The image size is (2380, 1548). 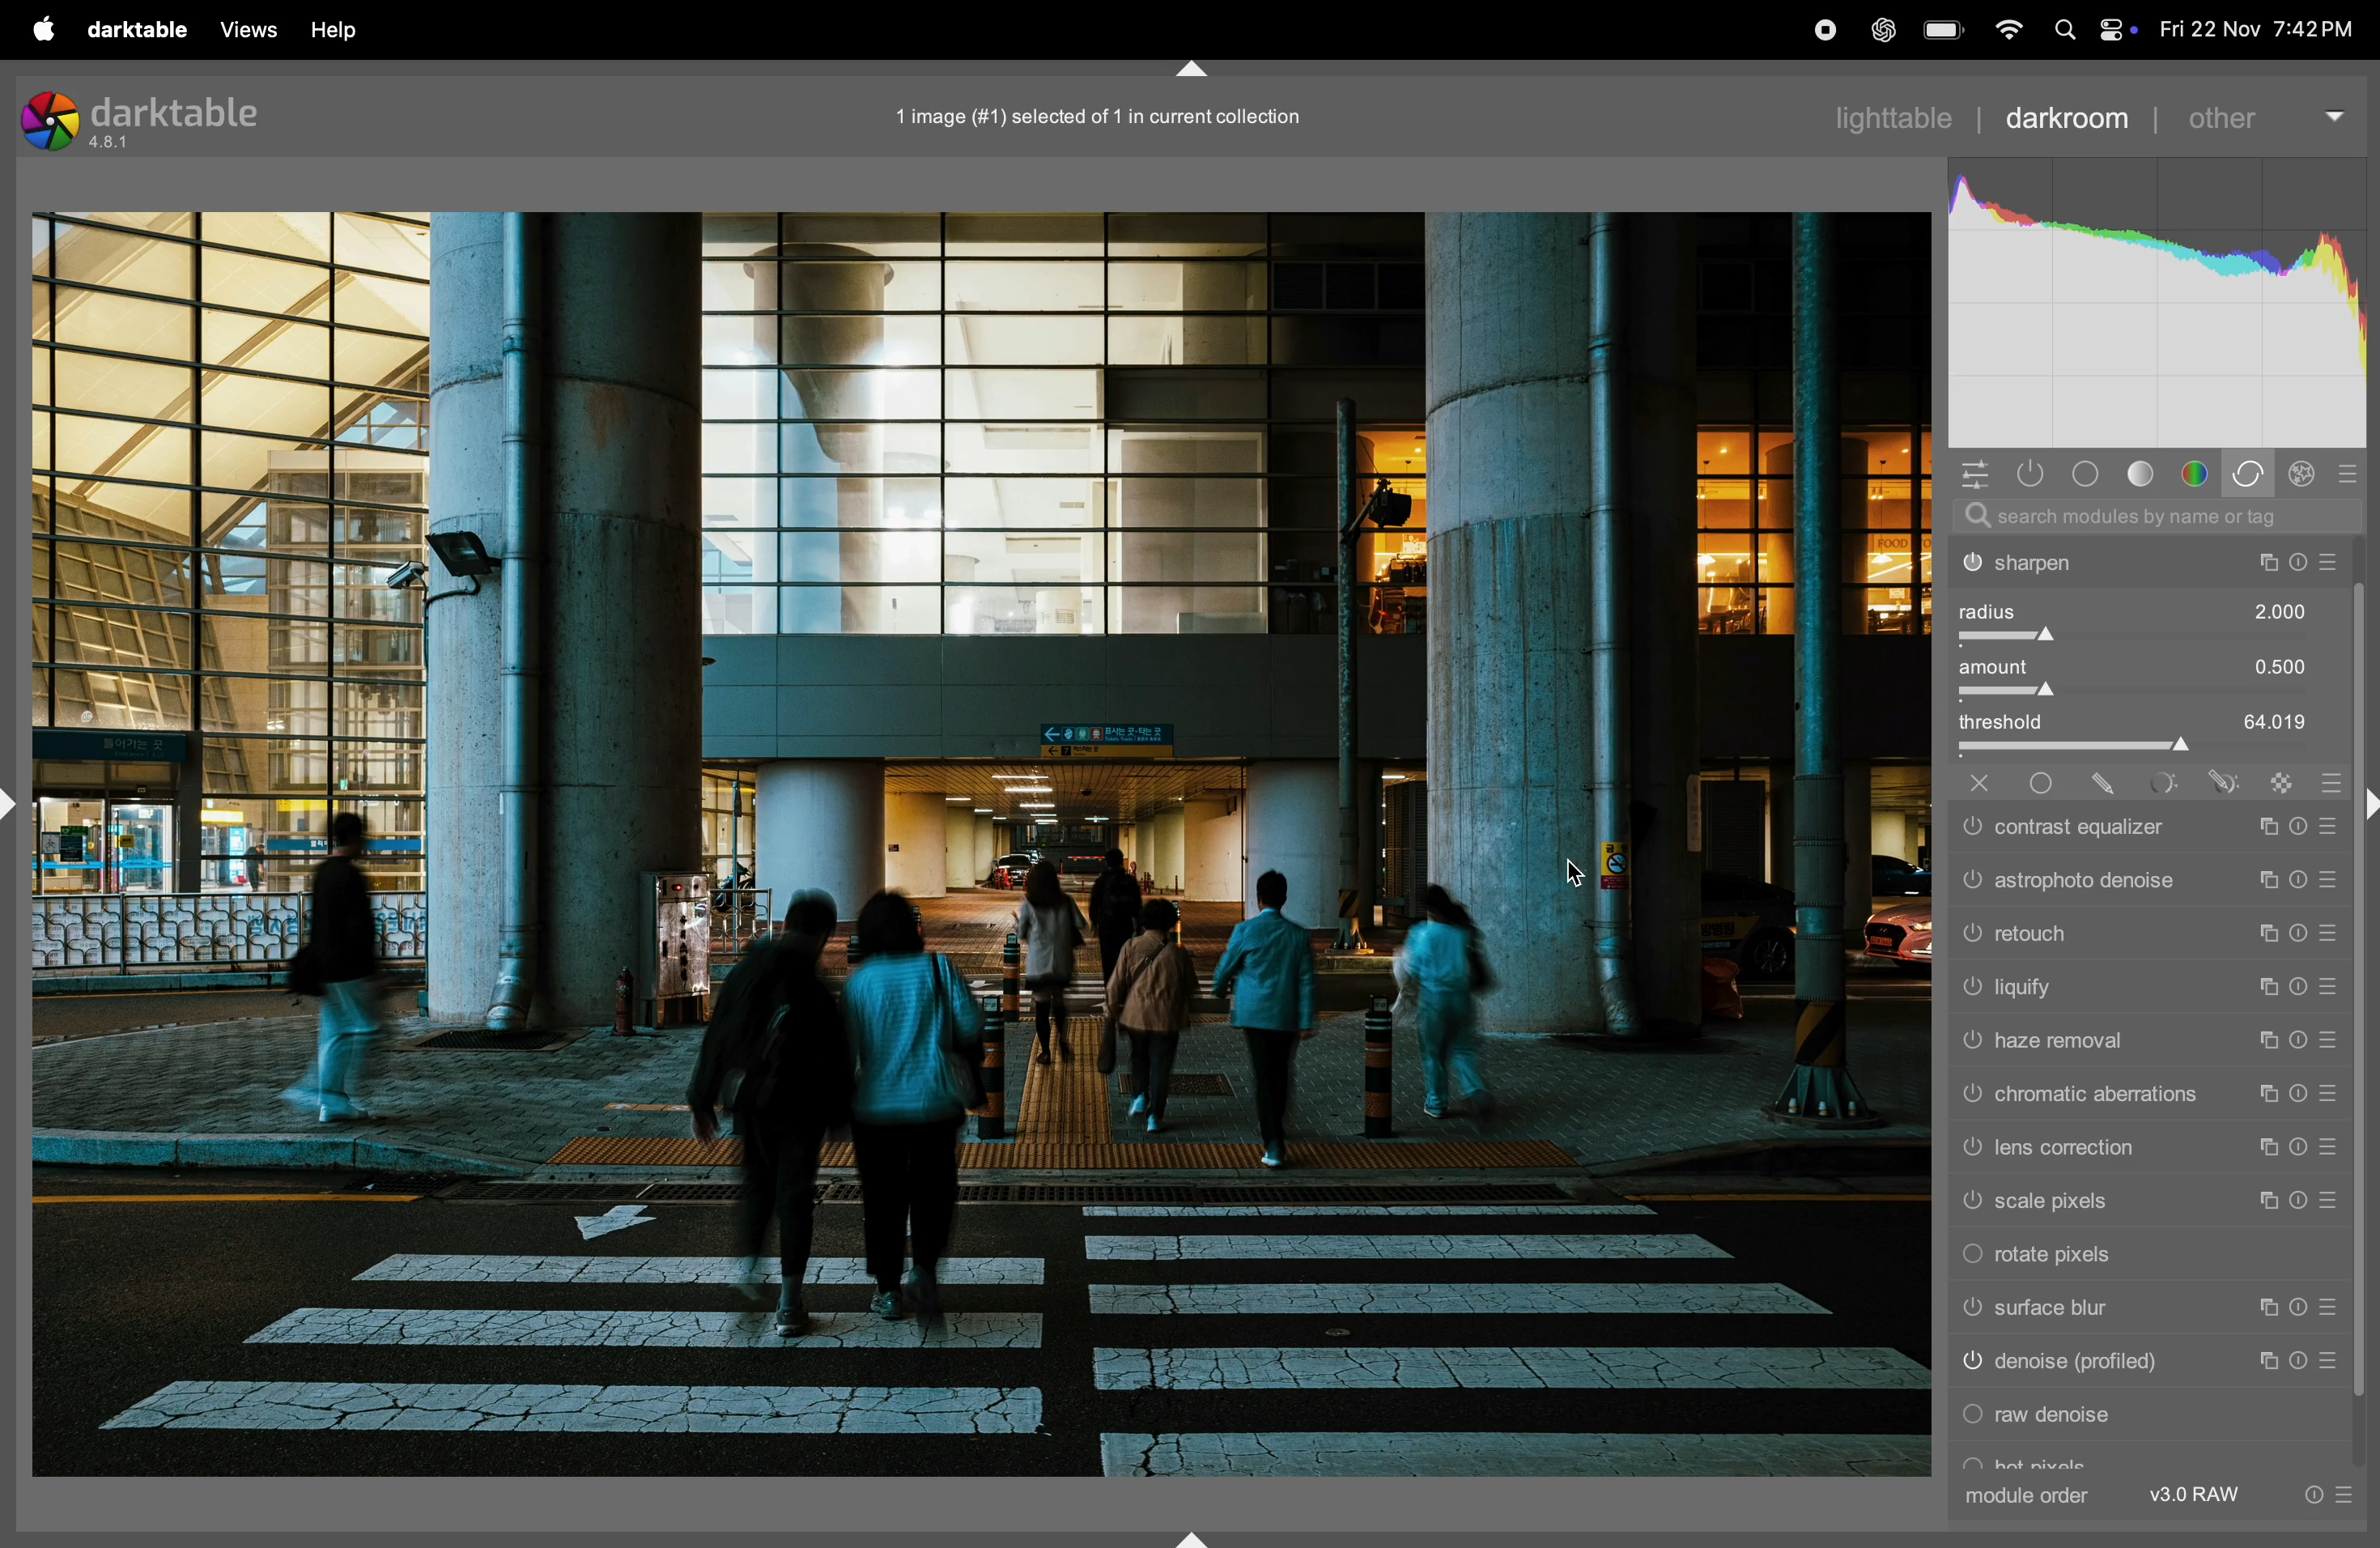 What do you see at coordinates (2145, 1149) in the screenshot?
I see `lens correction` at bounding box center [2145, 1149].